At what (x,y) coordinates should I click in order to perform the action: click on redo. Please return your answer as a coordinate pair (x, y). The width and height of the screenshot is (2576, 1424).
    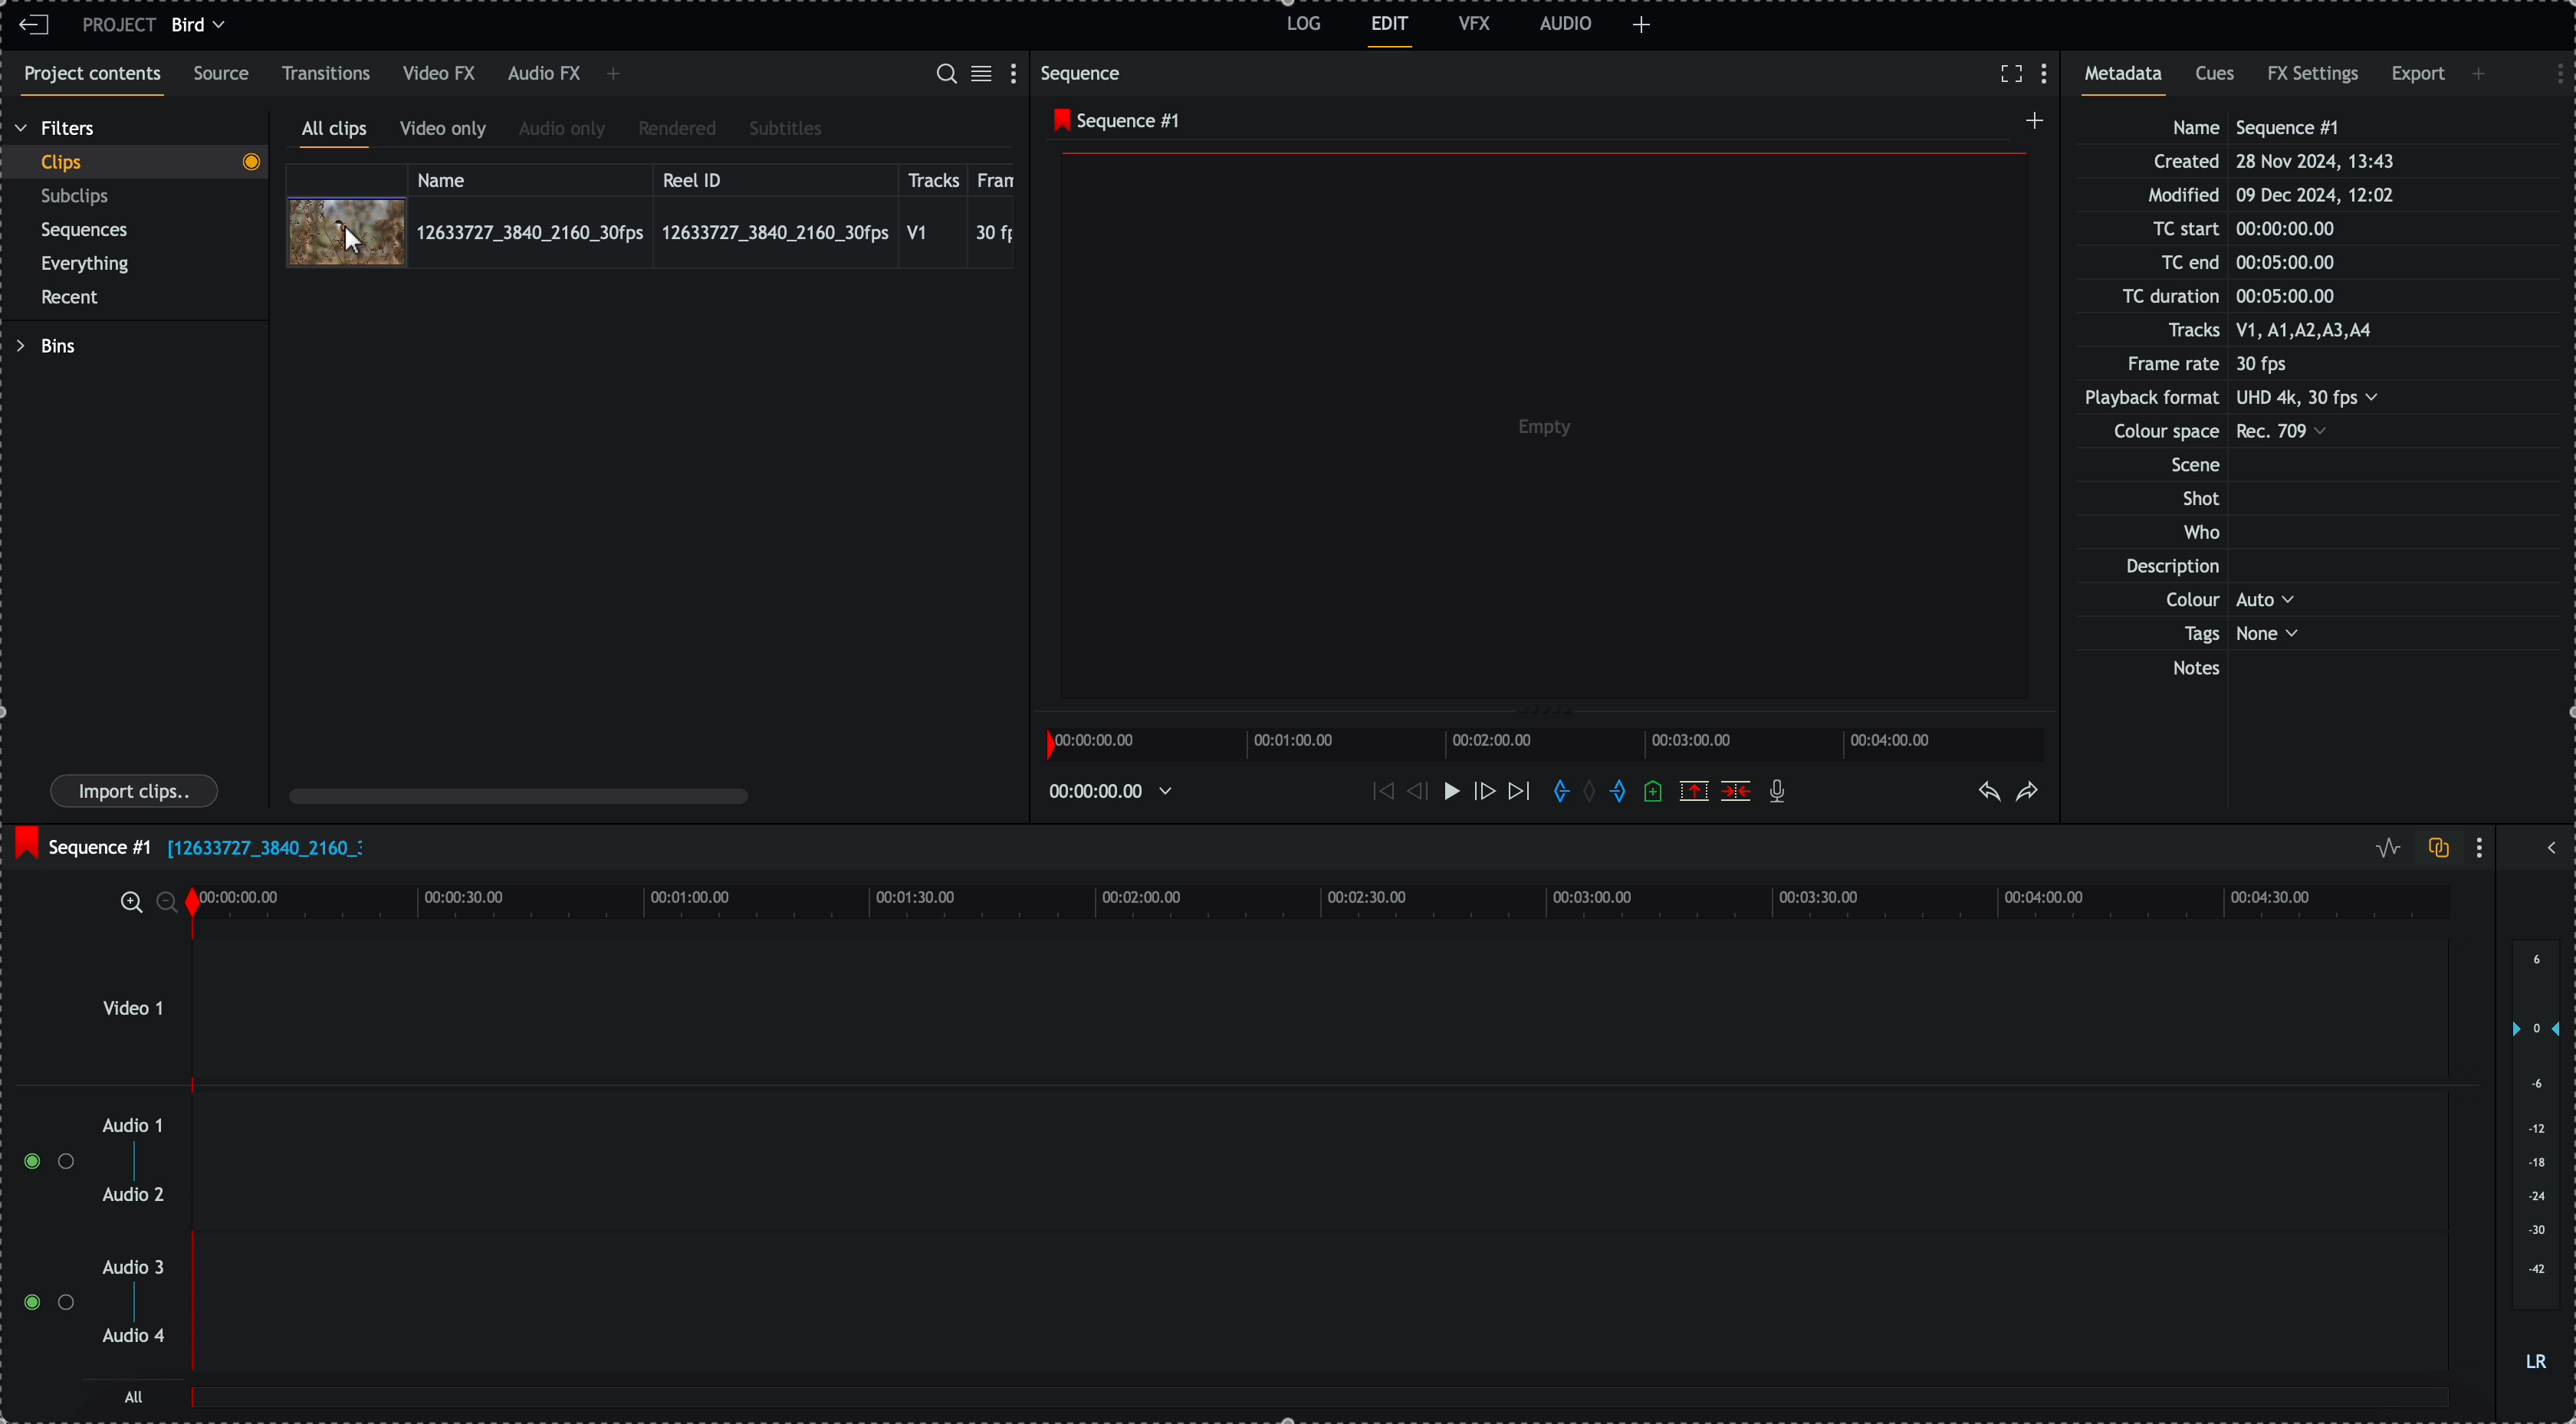
    Looking at the image, I should click on (2028, 793).